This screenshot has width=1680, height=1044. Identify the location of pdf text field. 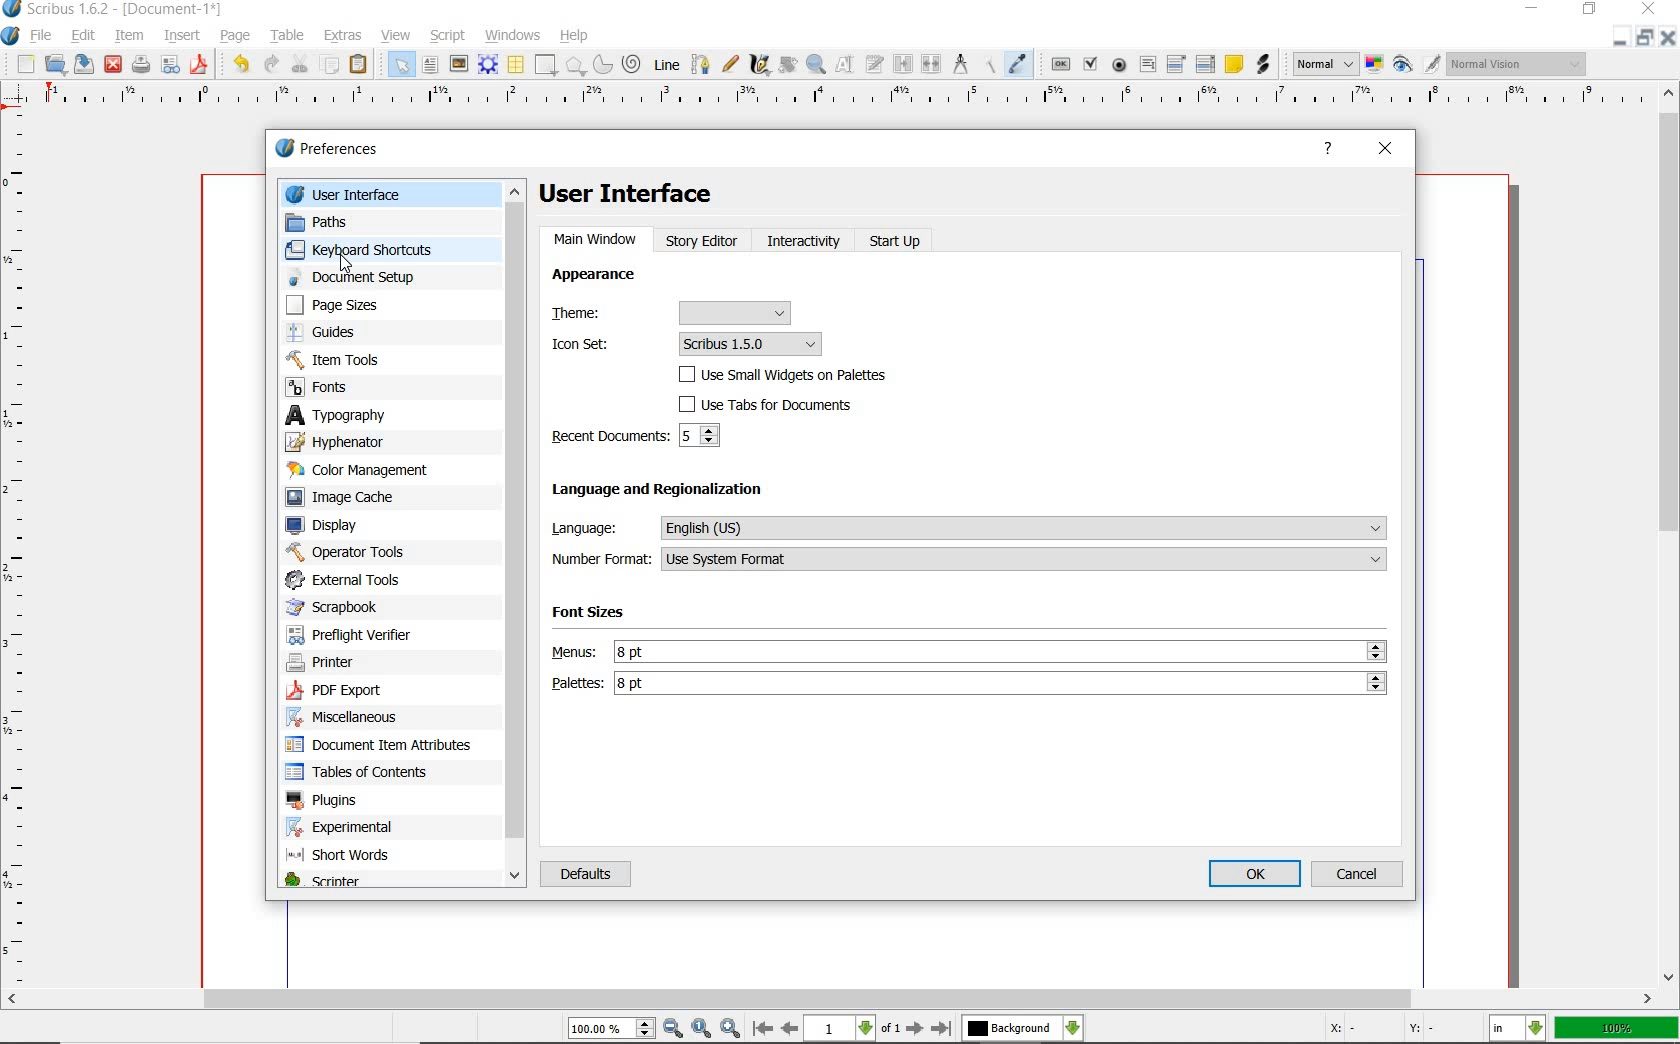
(1147, 67).